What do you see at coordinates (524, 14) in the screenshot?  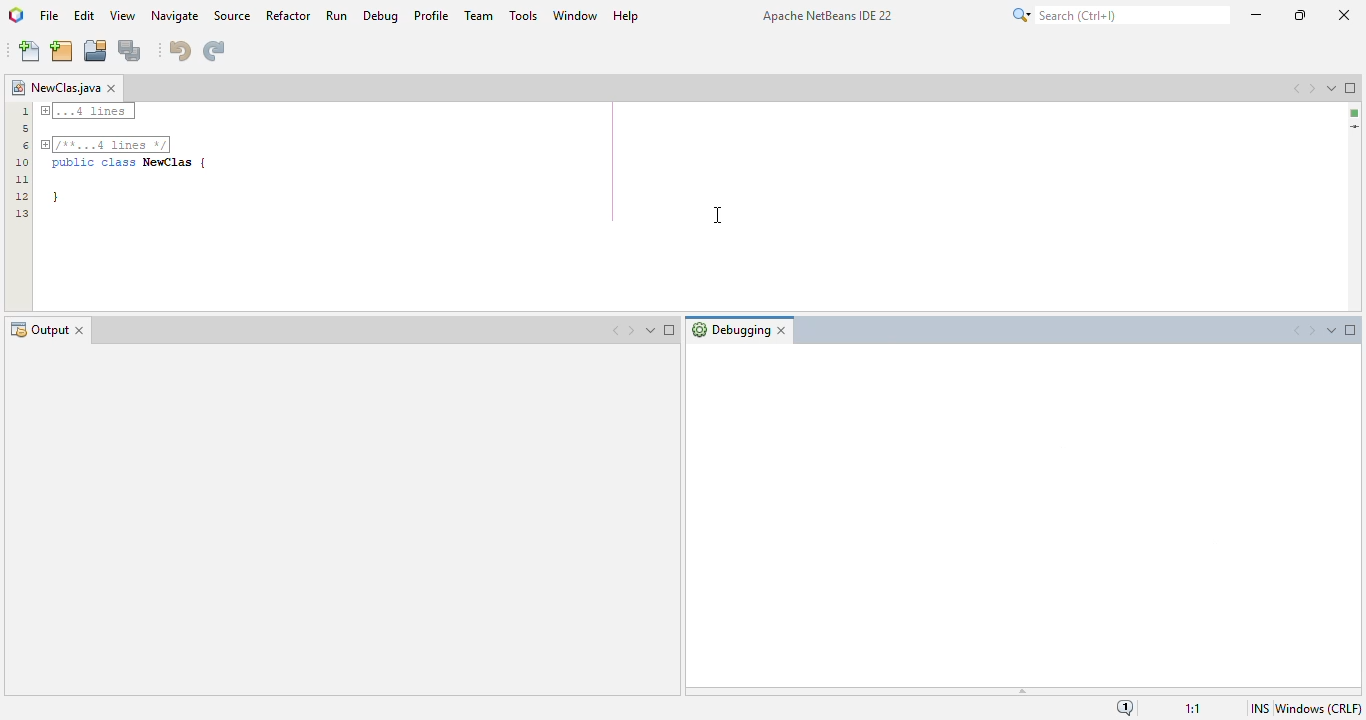 I see `tools` at bounding box center [524, 14].